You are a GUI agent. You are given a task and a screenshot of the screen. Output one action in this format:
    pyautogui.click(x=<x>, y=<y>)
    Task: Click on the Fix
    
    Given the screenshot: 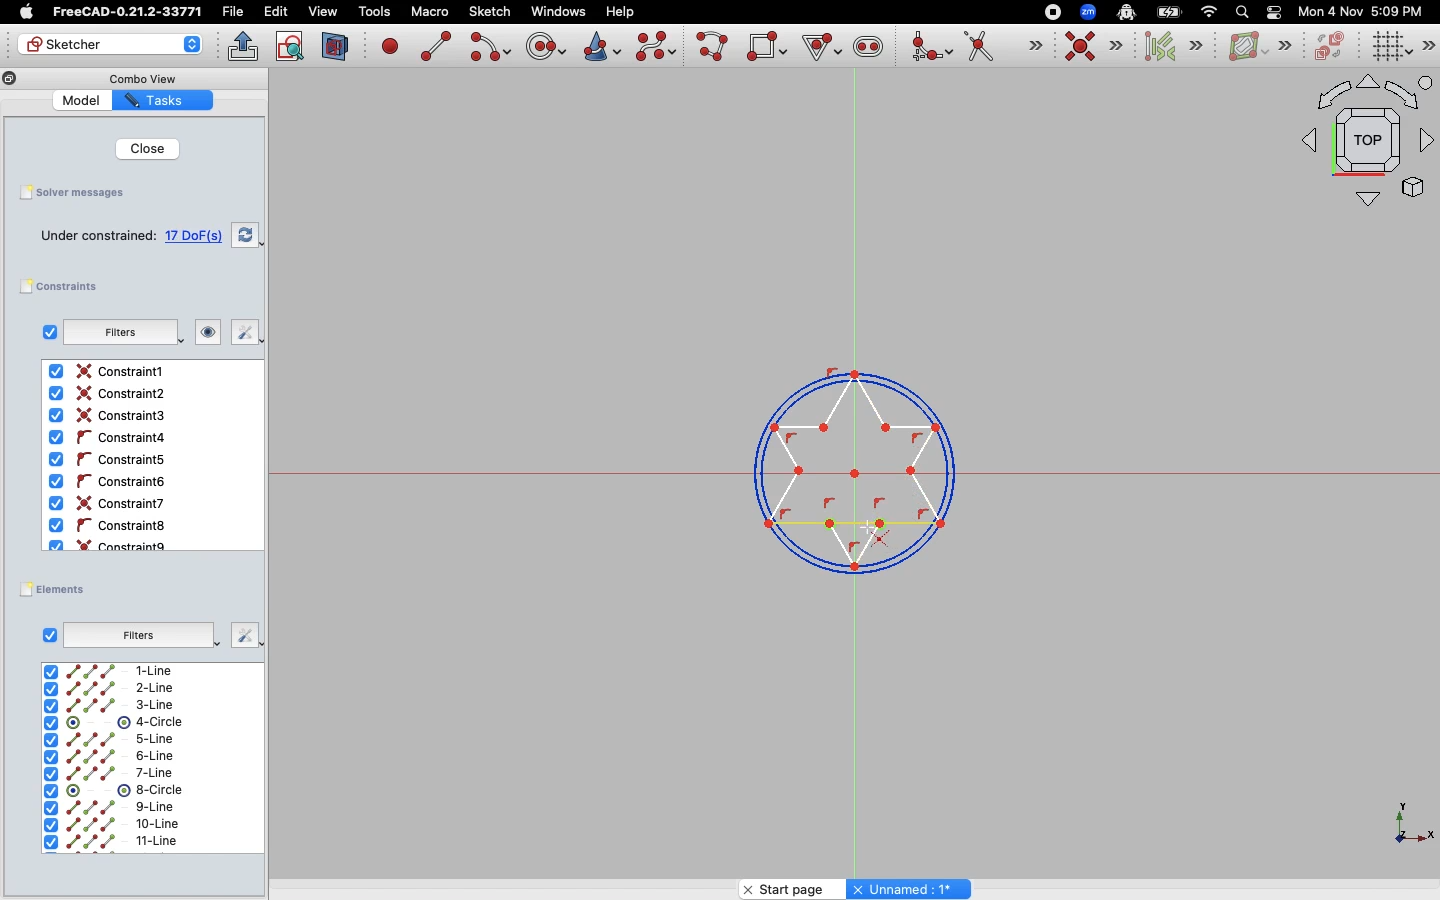 What is the action you would take?
    pyautogui.click(x=240, y=333)
    